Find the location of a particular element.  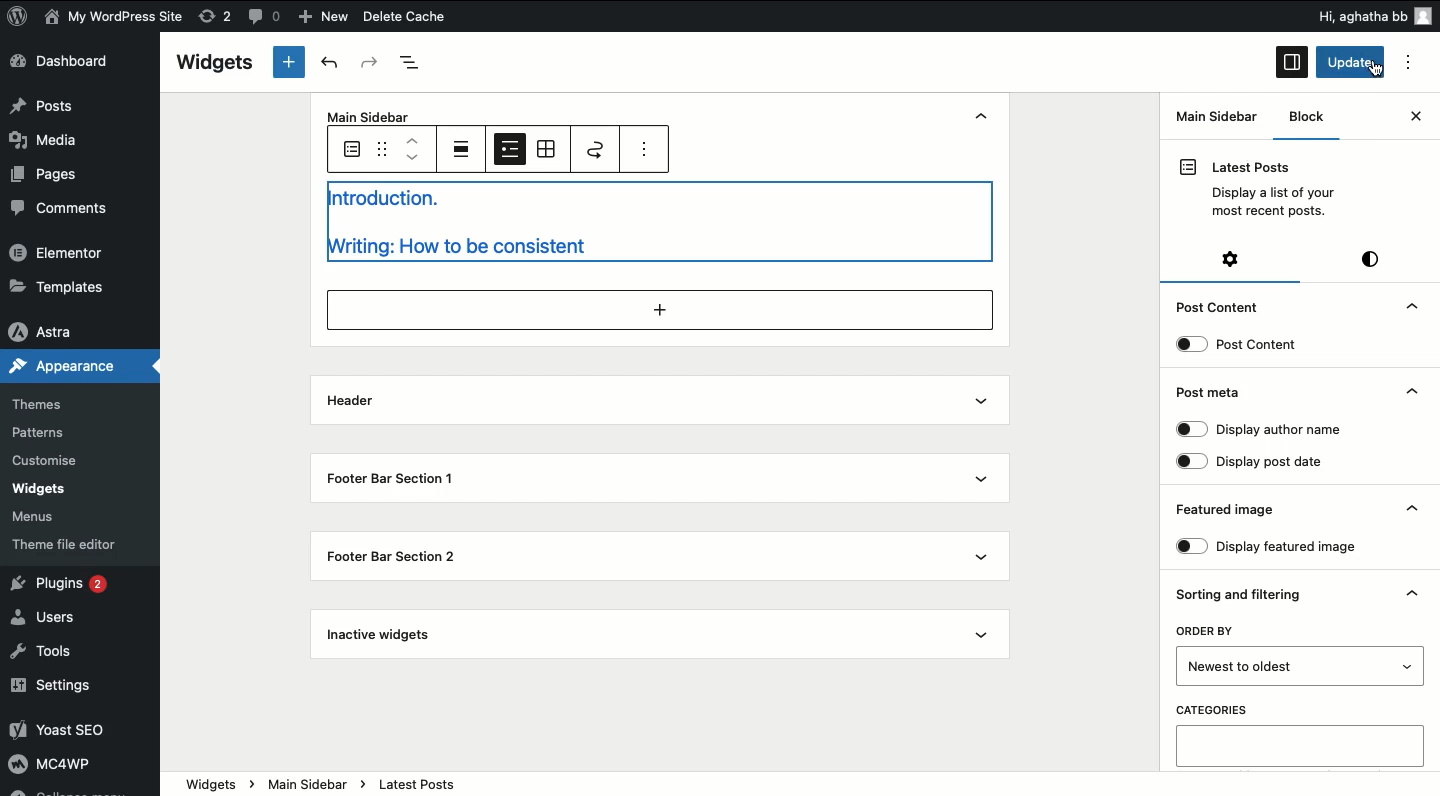

Comments. is located at coordinates (61, 208).